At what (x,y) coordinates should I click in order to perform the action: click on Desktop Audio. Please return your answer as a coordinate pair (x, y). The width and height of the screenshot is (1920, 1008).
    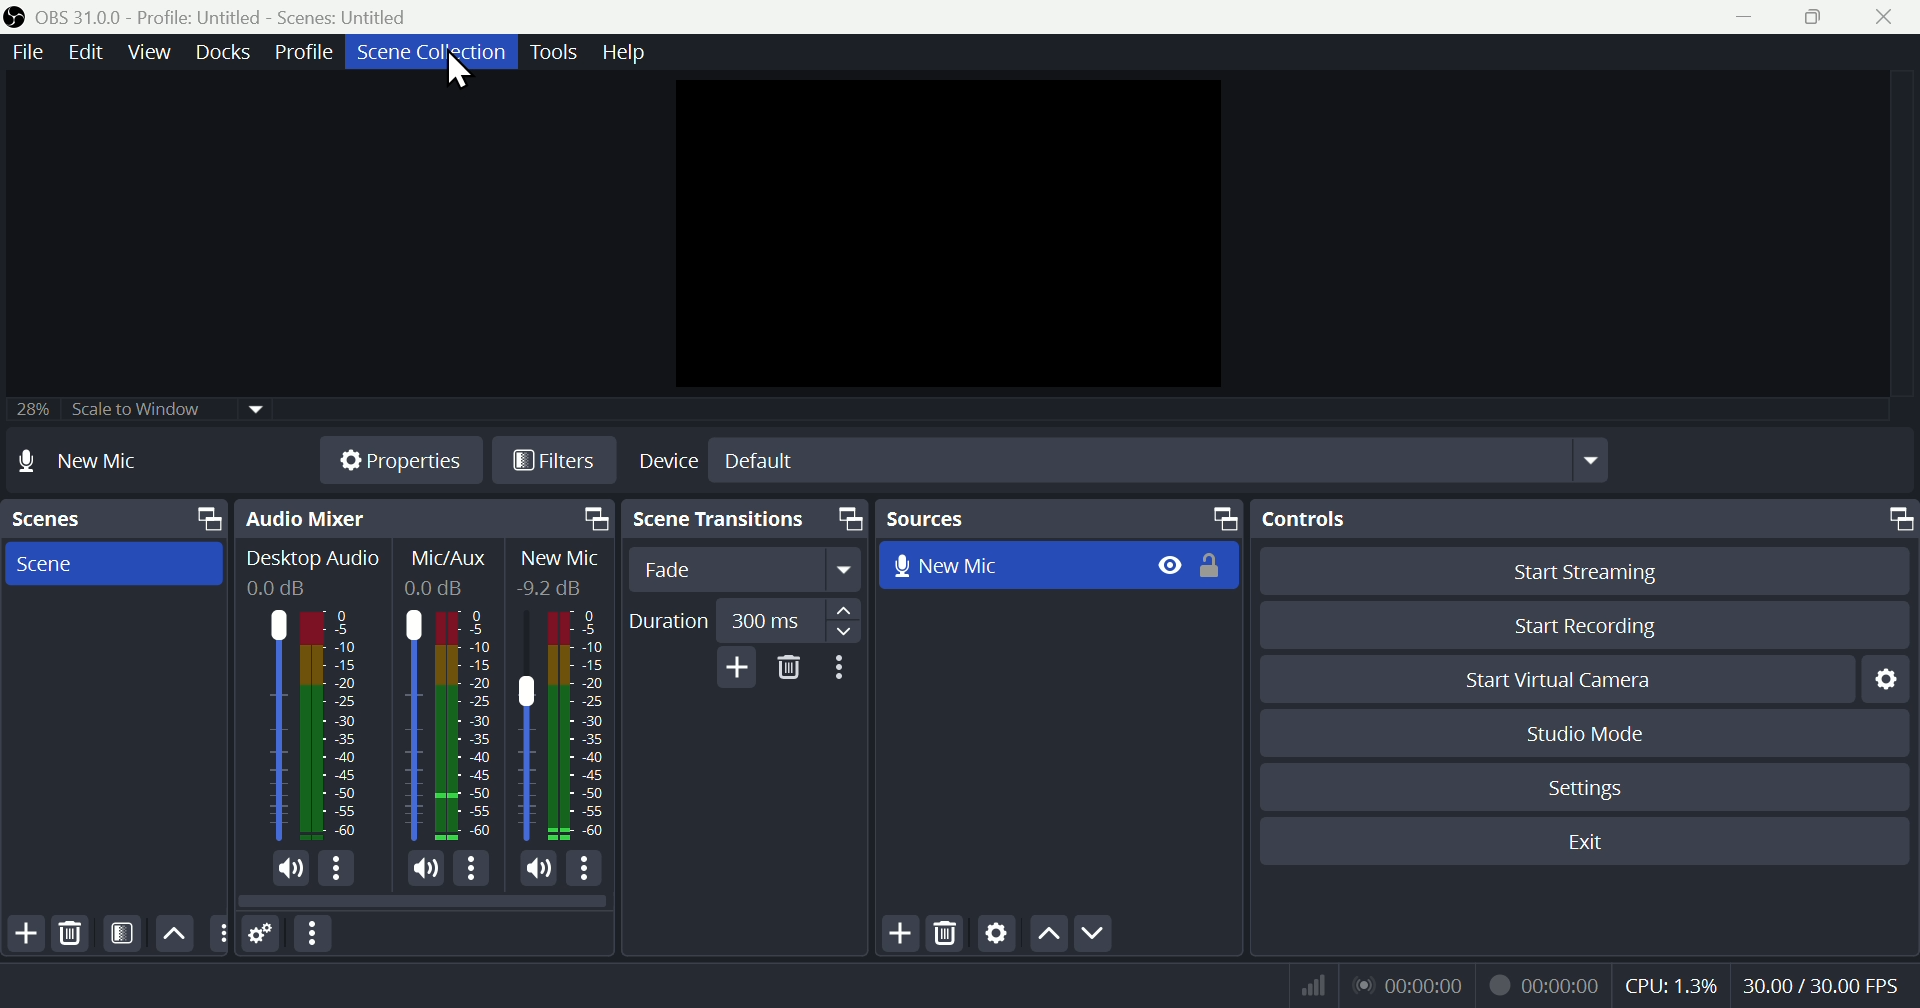
    Looking at the image, I should click on (276, 724).